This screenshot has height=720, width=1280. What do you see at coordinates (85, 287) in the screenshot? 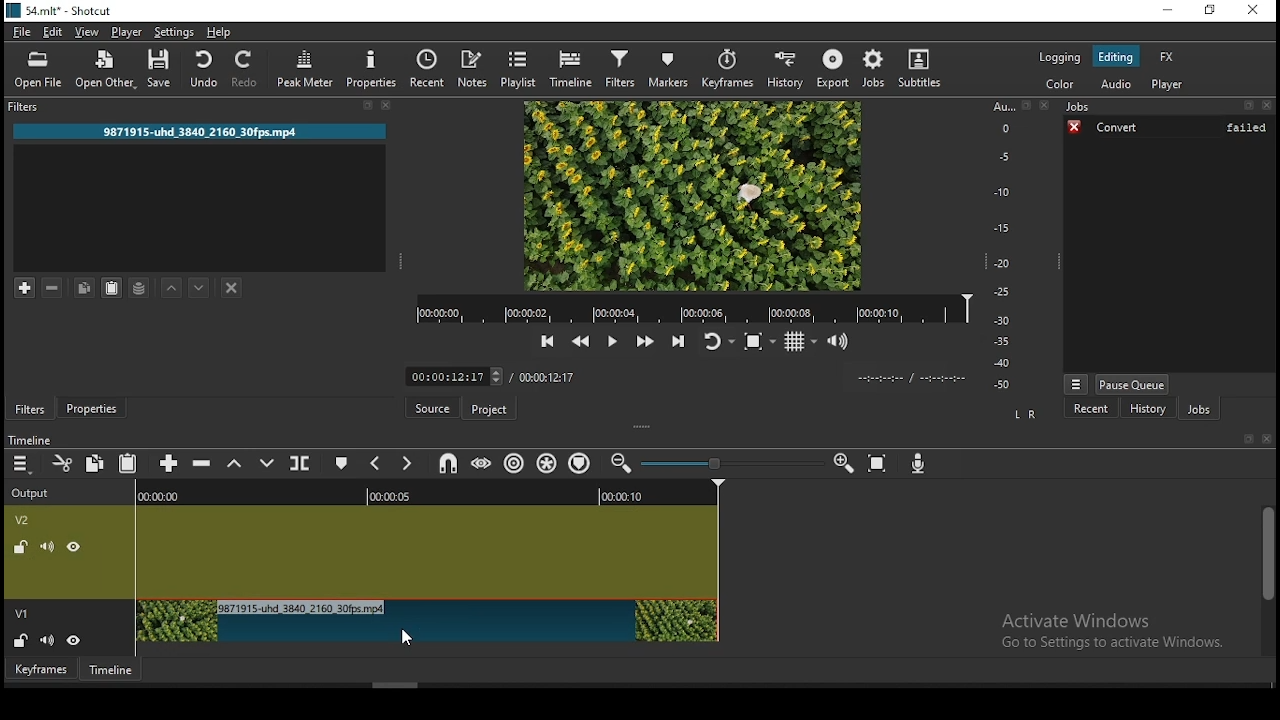
I see `copy` at bounding box center [85, 287].